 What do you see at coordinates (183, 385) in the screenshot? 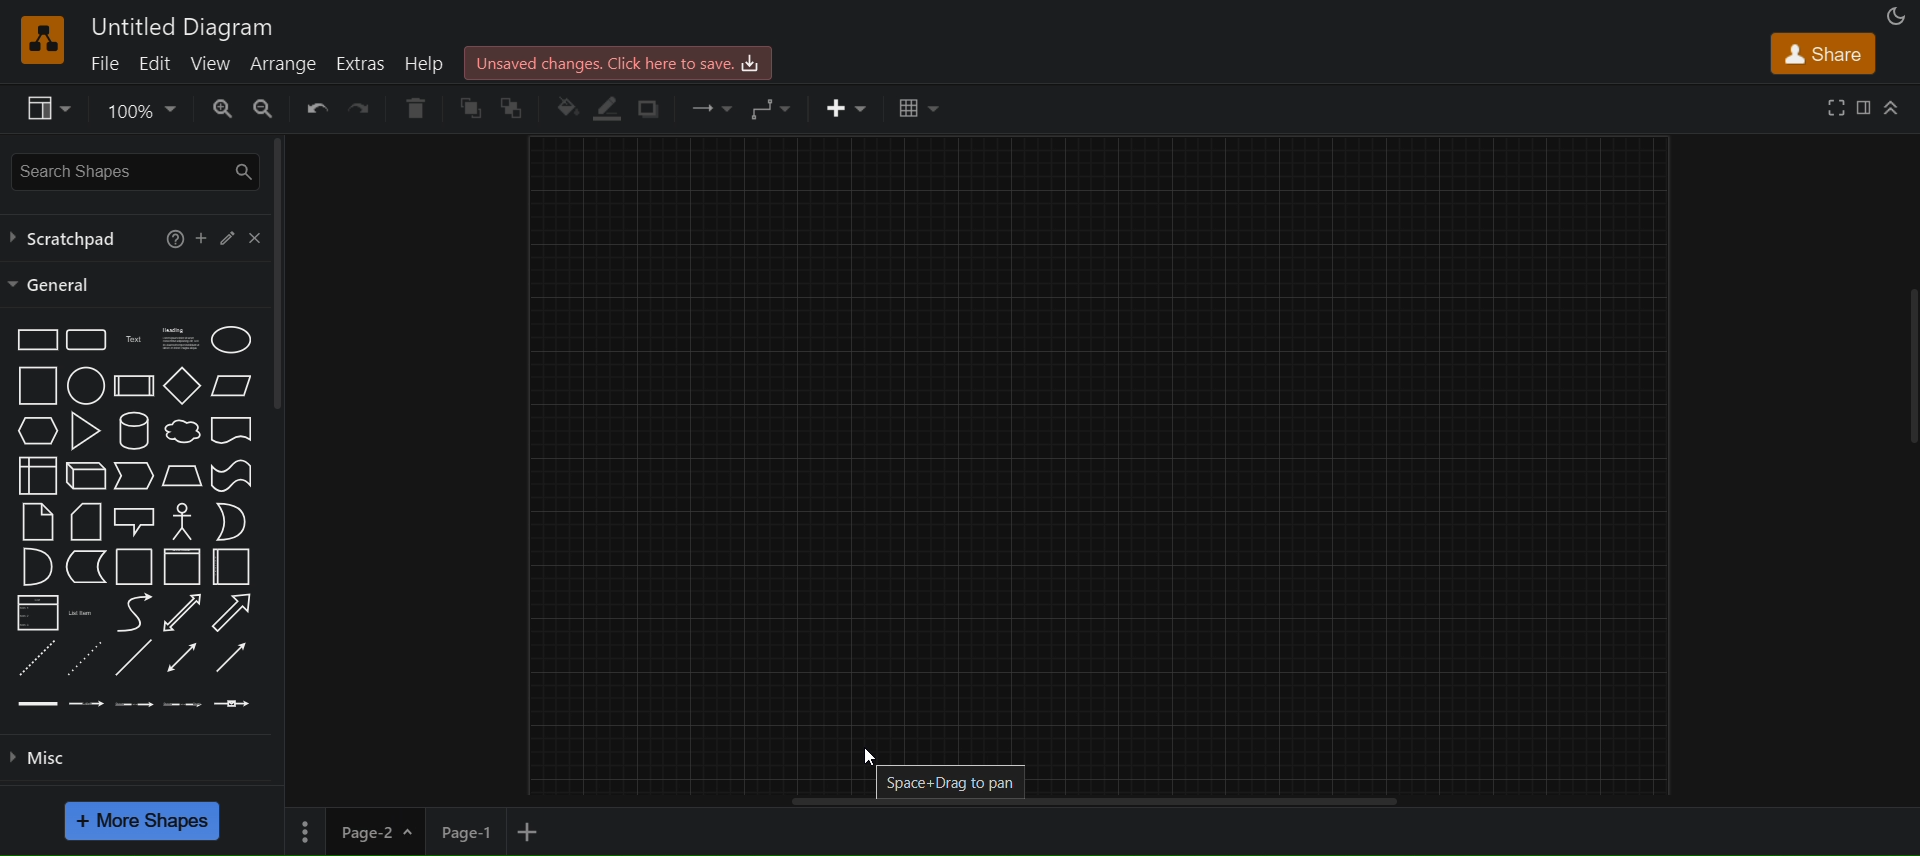
I see `diamond` at bounding box center [183, 385].